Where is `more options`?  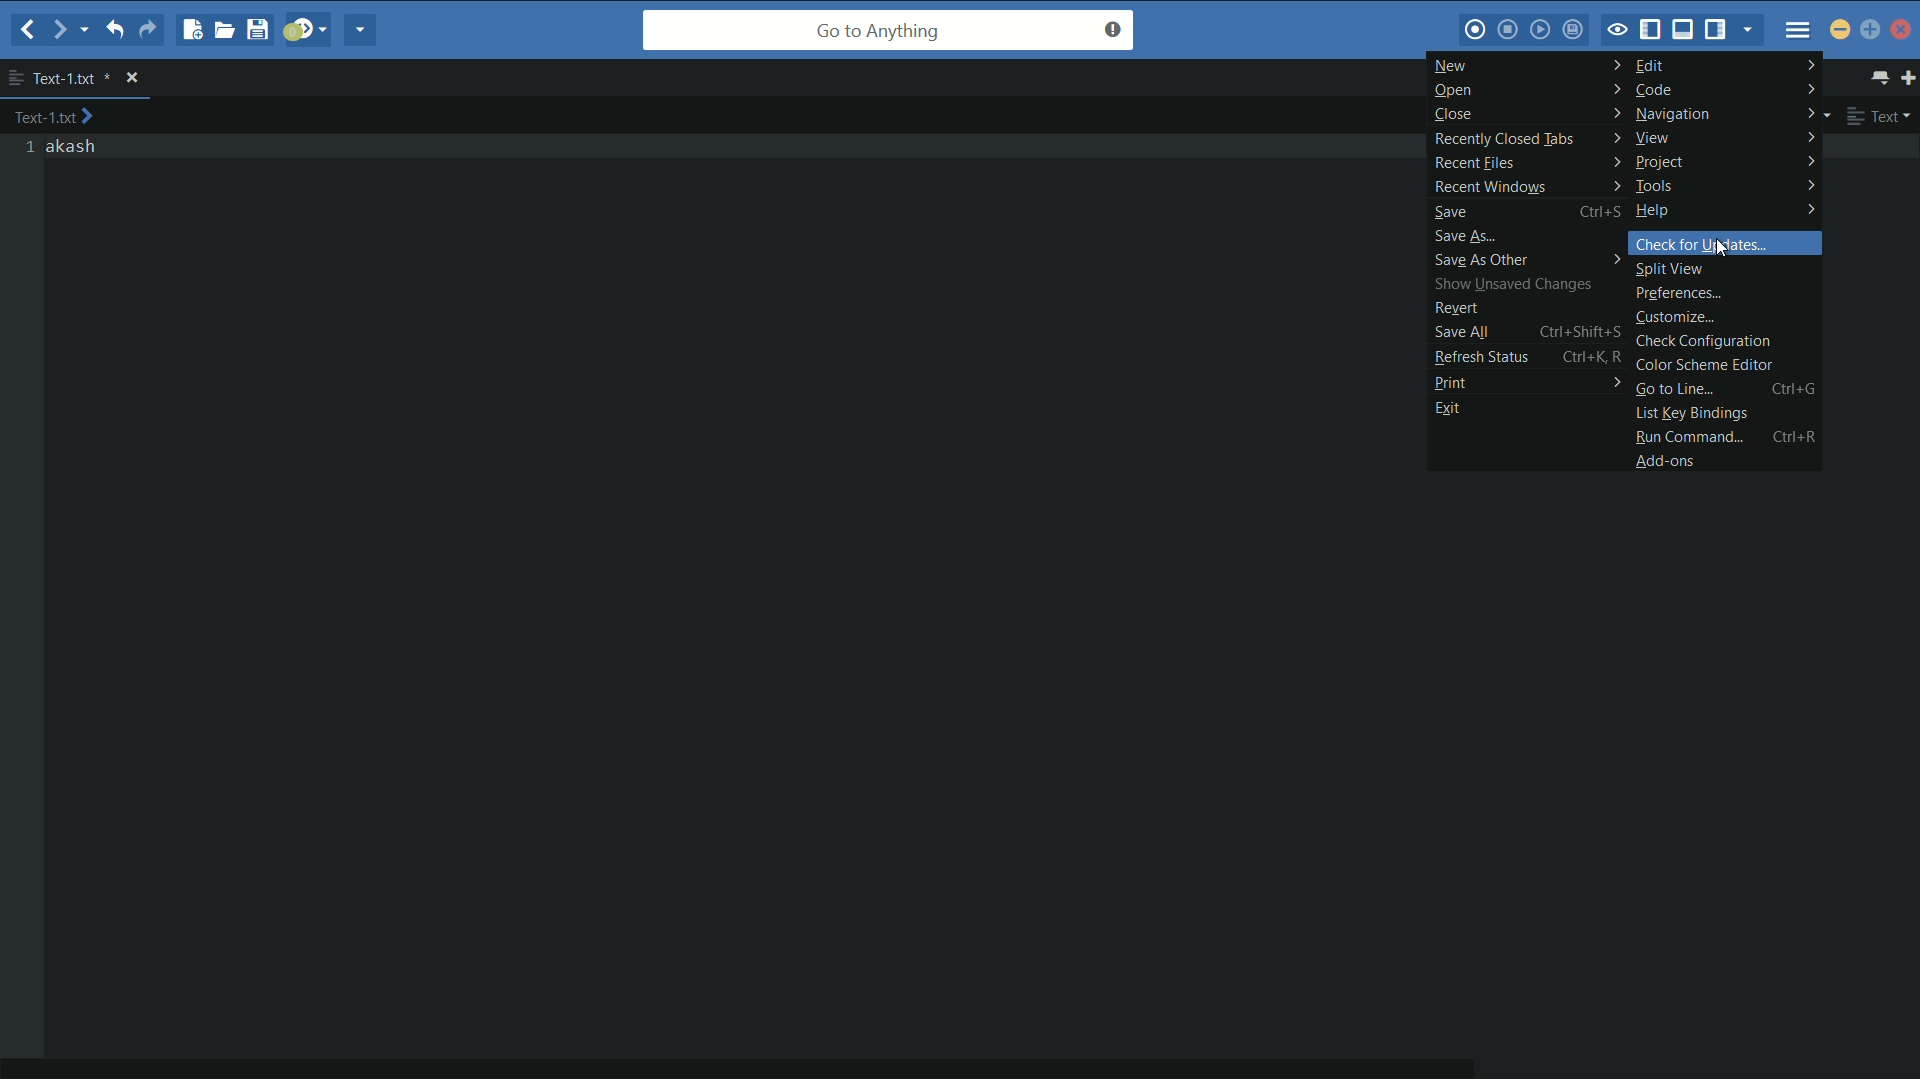 more options is located at coordinates (12, 80).